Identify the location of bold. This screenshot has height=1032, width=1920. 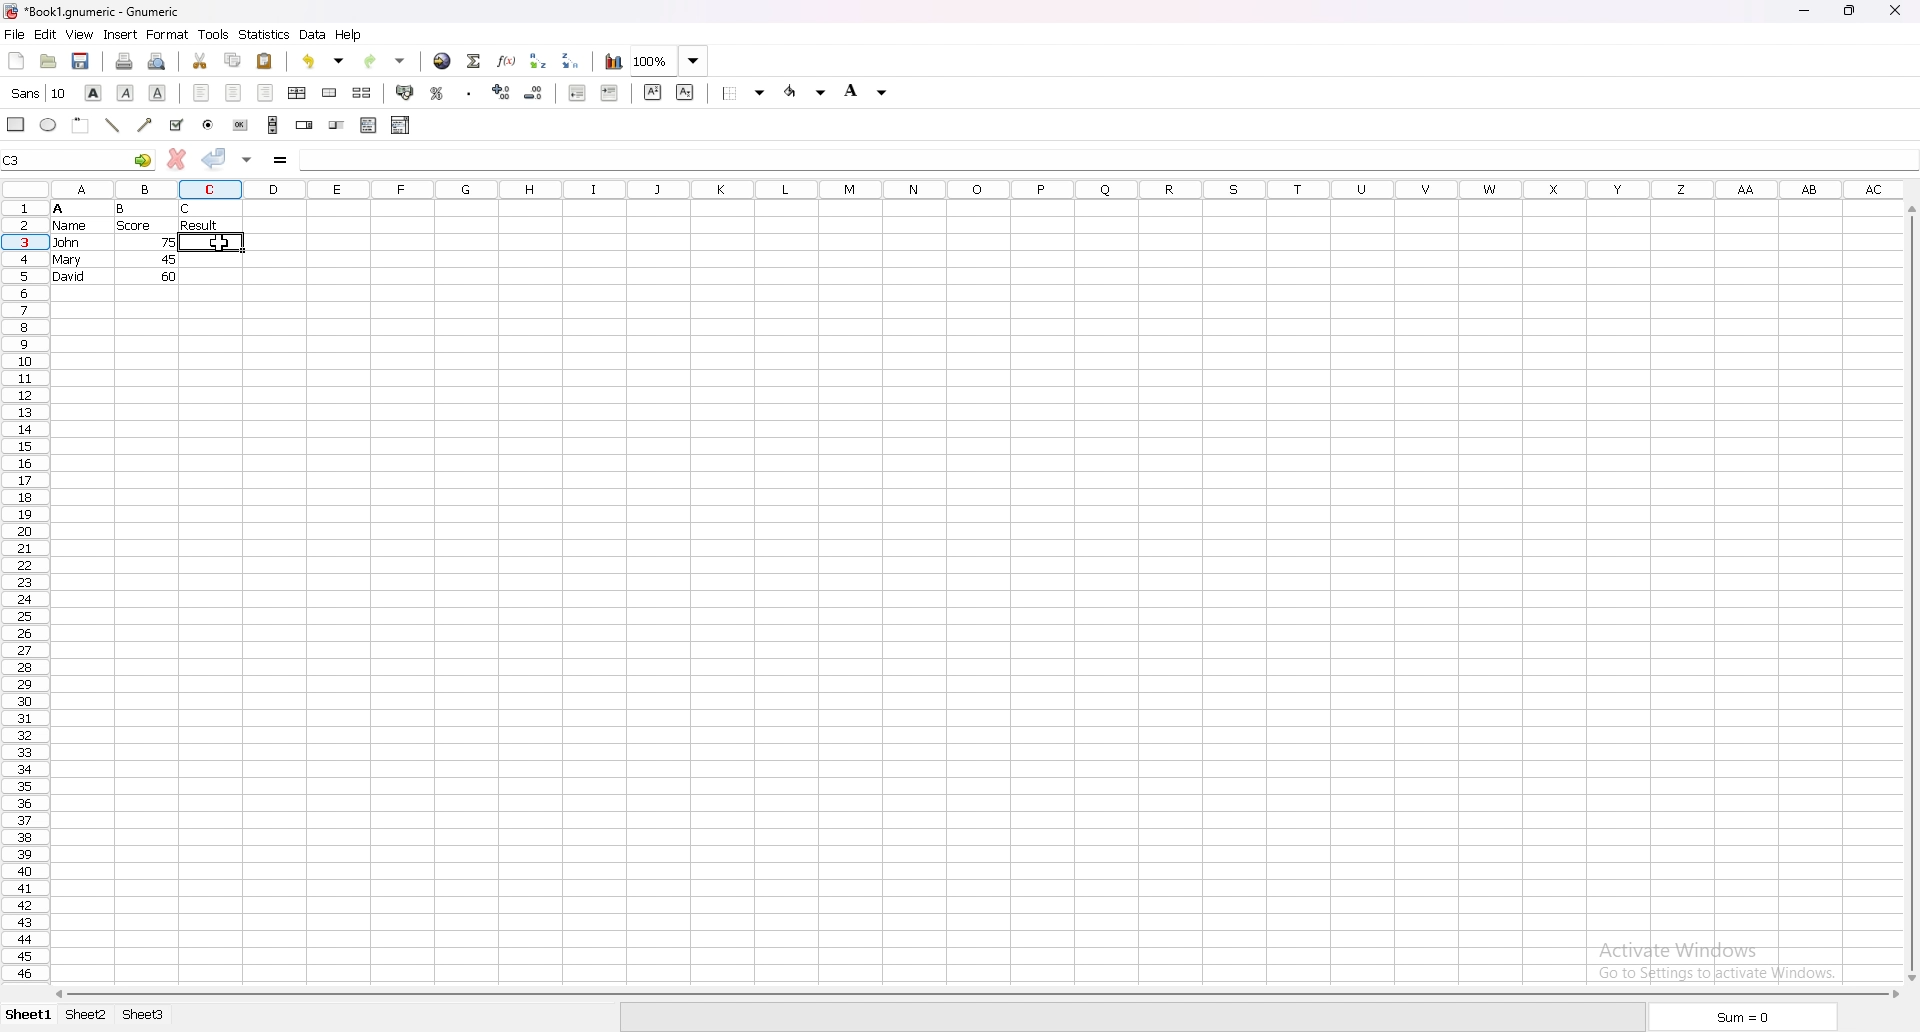
(94, 93).